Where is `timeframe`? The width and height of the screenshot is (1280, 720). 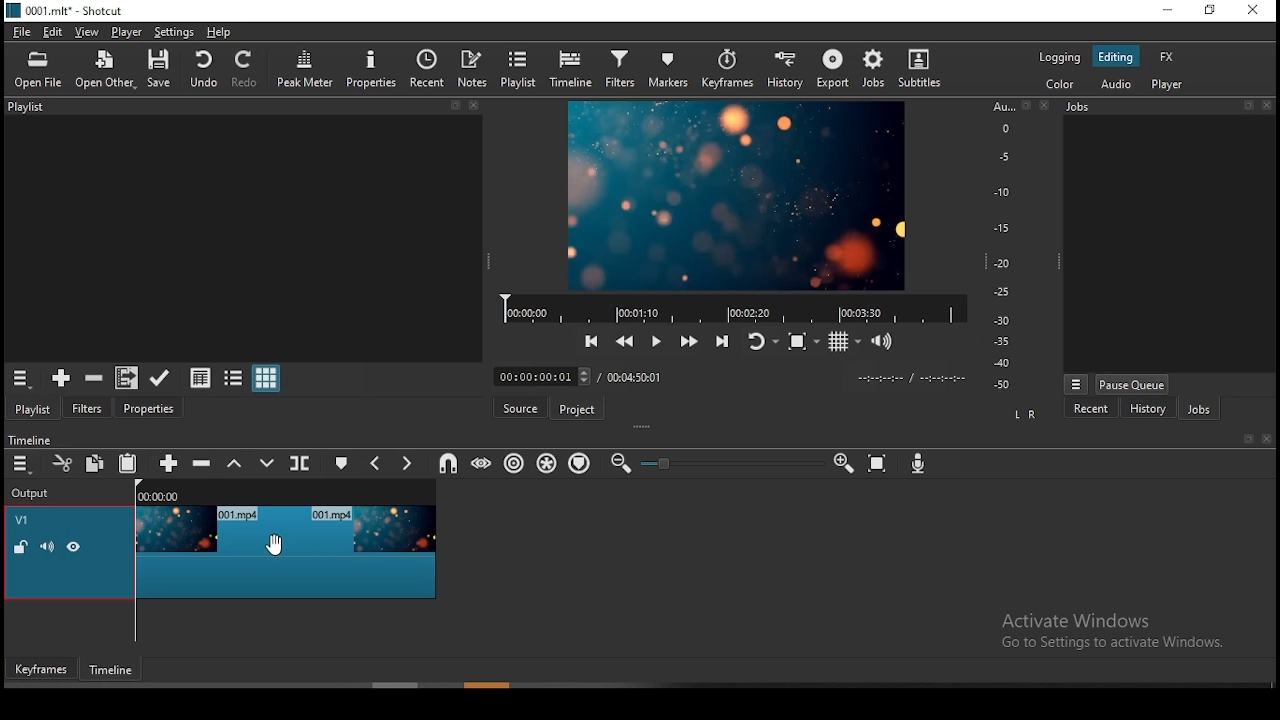 timeframe is located at coordinates (111, 670).